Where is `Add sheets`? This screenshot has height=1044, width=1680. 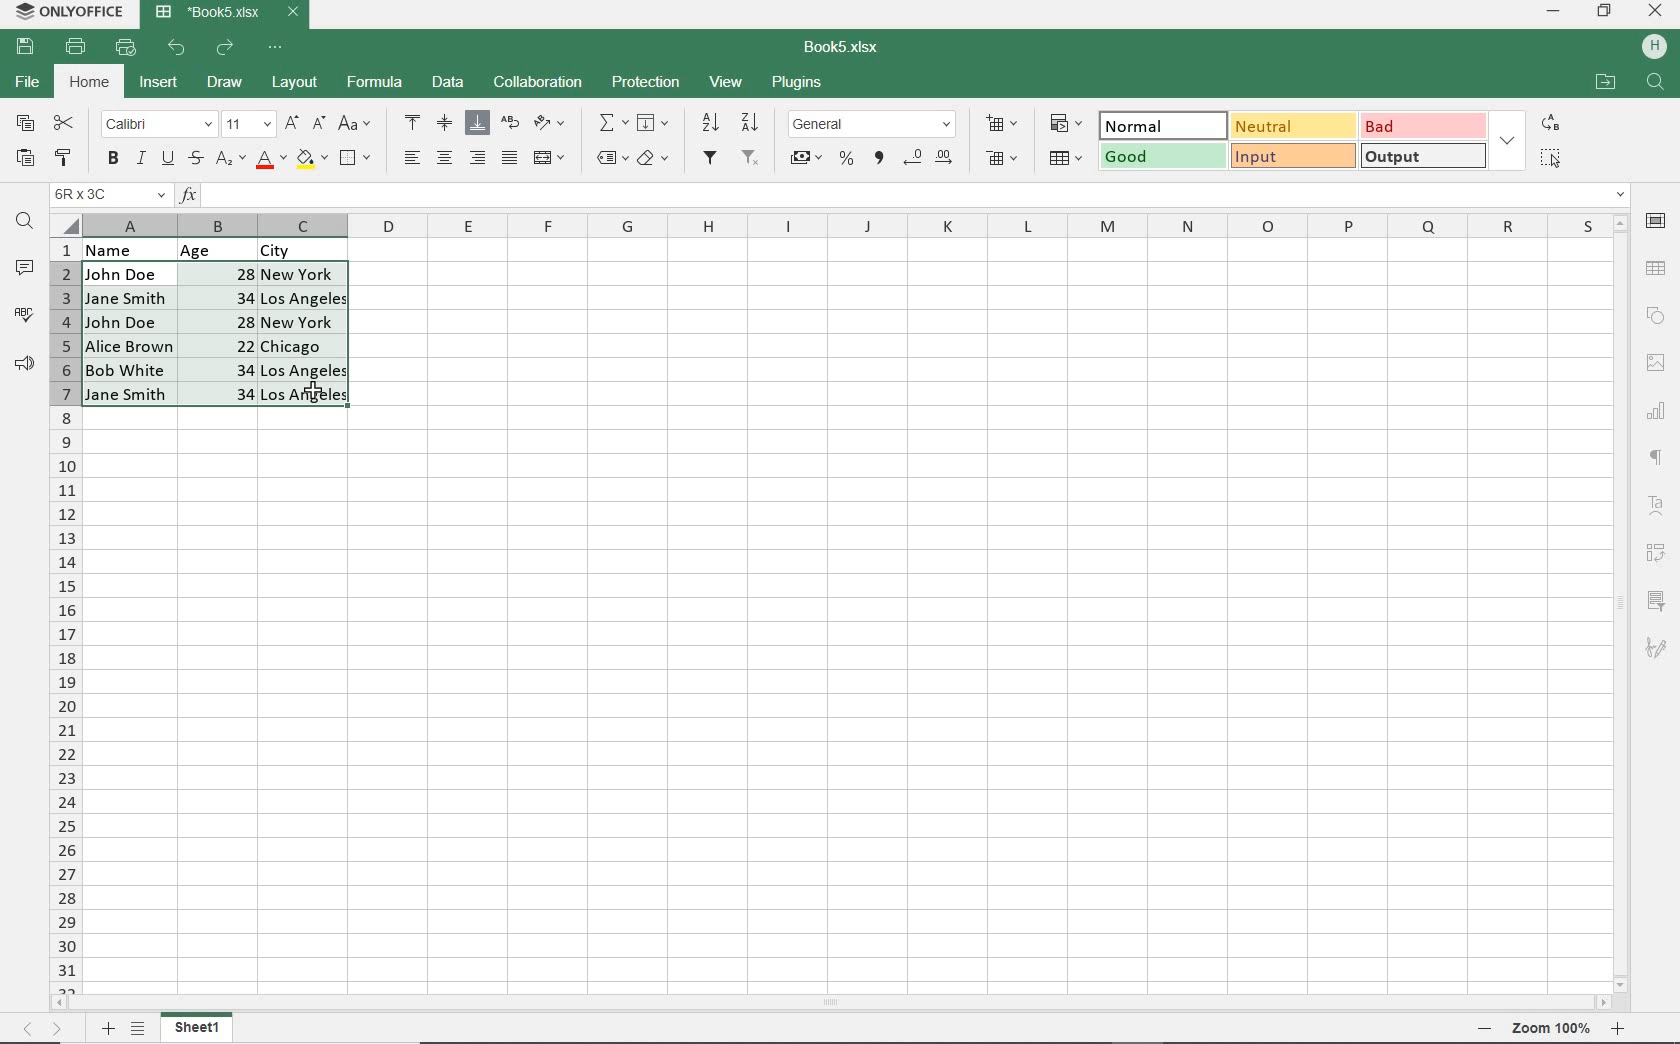
Add sheets is located at coordinates (105, 1028).